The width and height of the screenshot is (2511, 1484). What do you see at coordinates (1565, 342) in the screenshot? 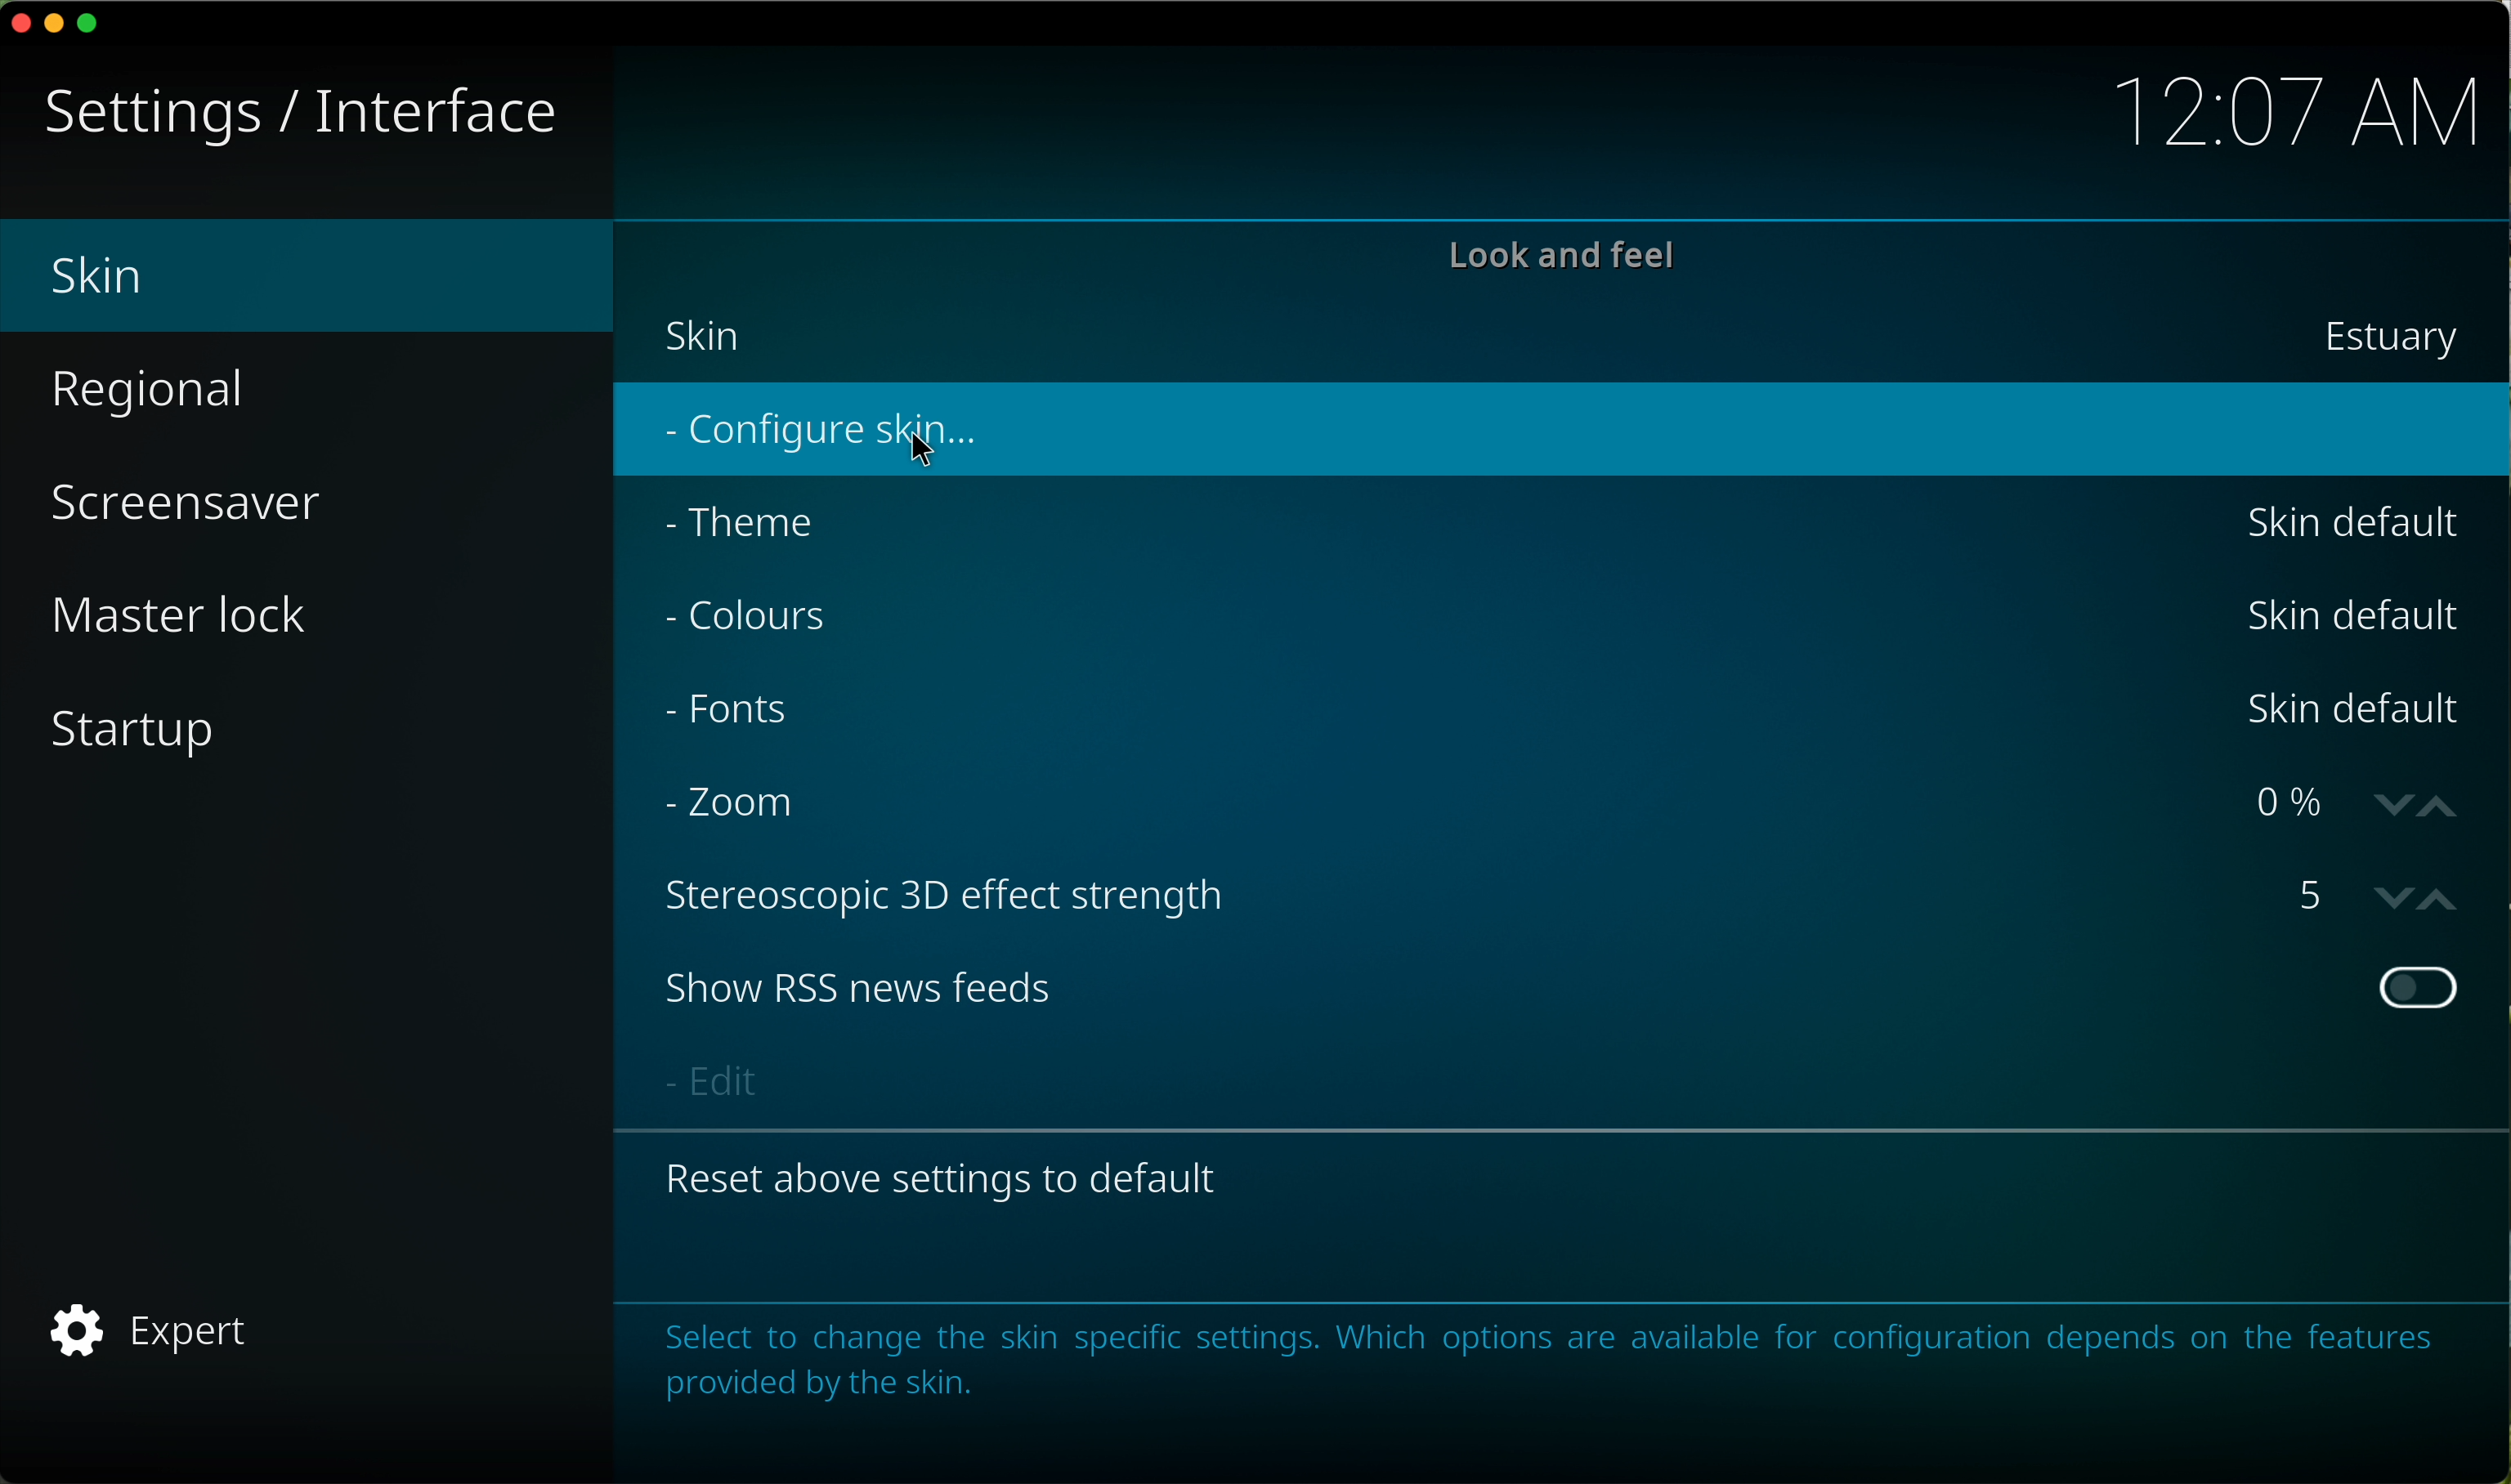
I see `skin` at bounding box center [1565, 342].